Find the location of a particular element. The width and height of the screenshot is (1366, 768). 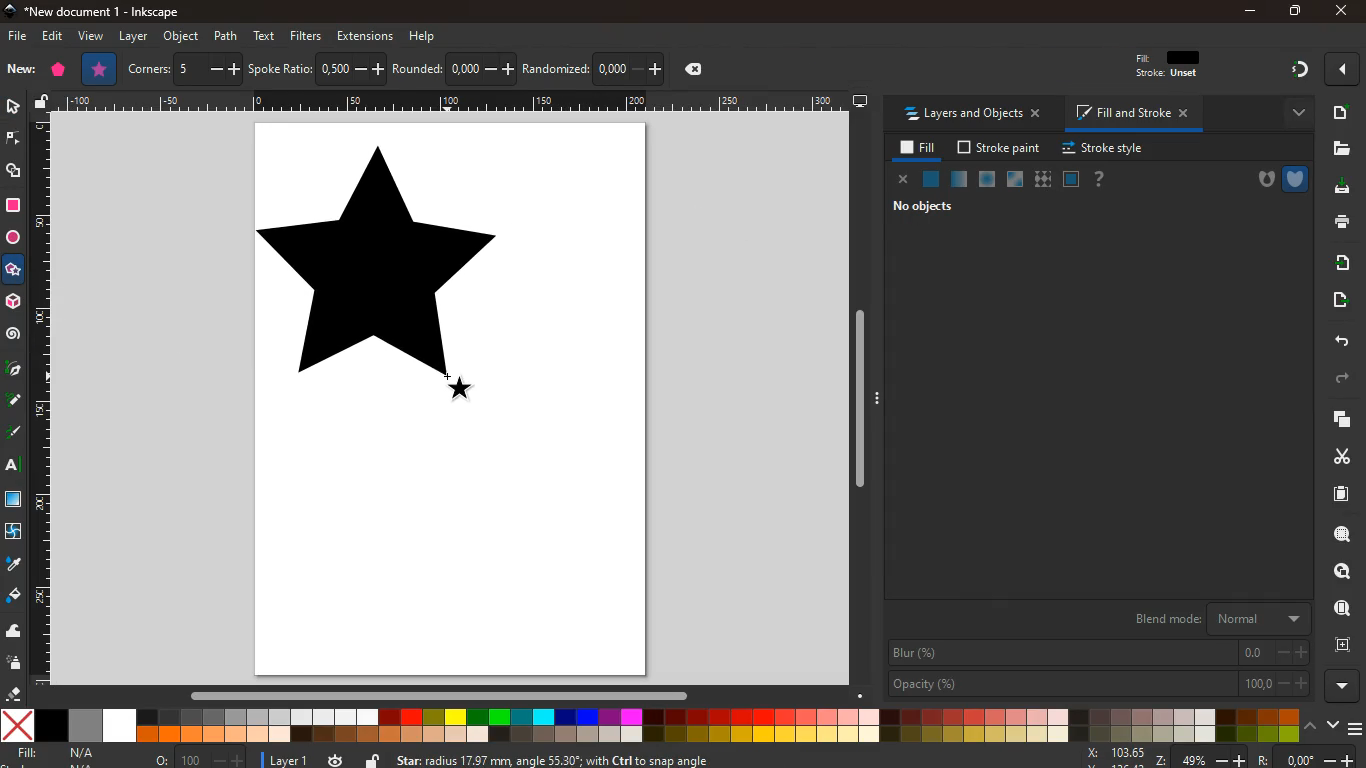

Draw scale is located at coordinates (455, 103).